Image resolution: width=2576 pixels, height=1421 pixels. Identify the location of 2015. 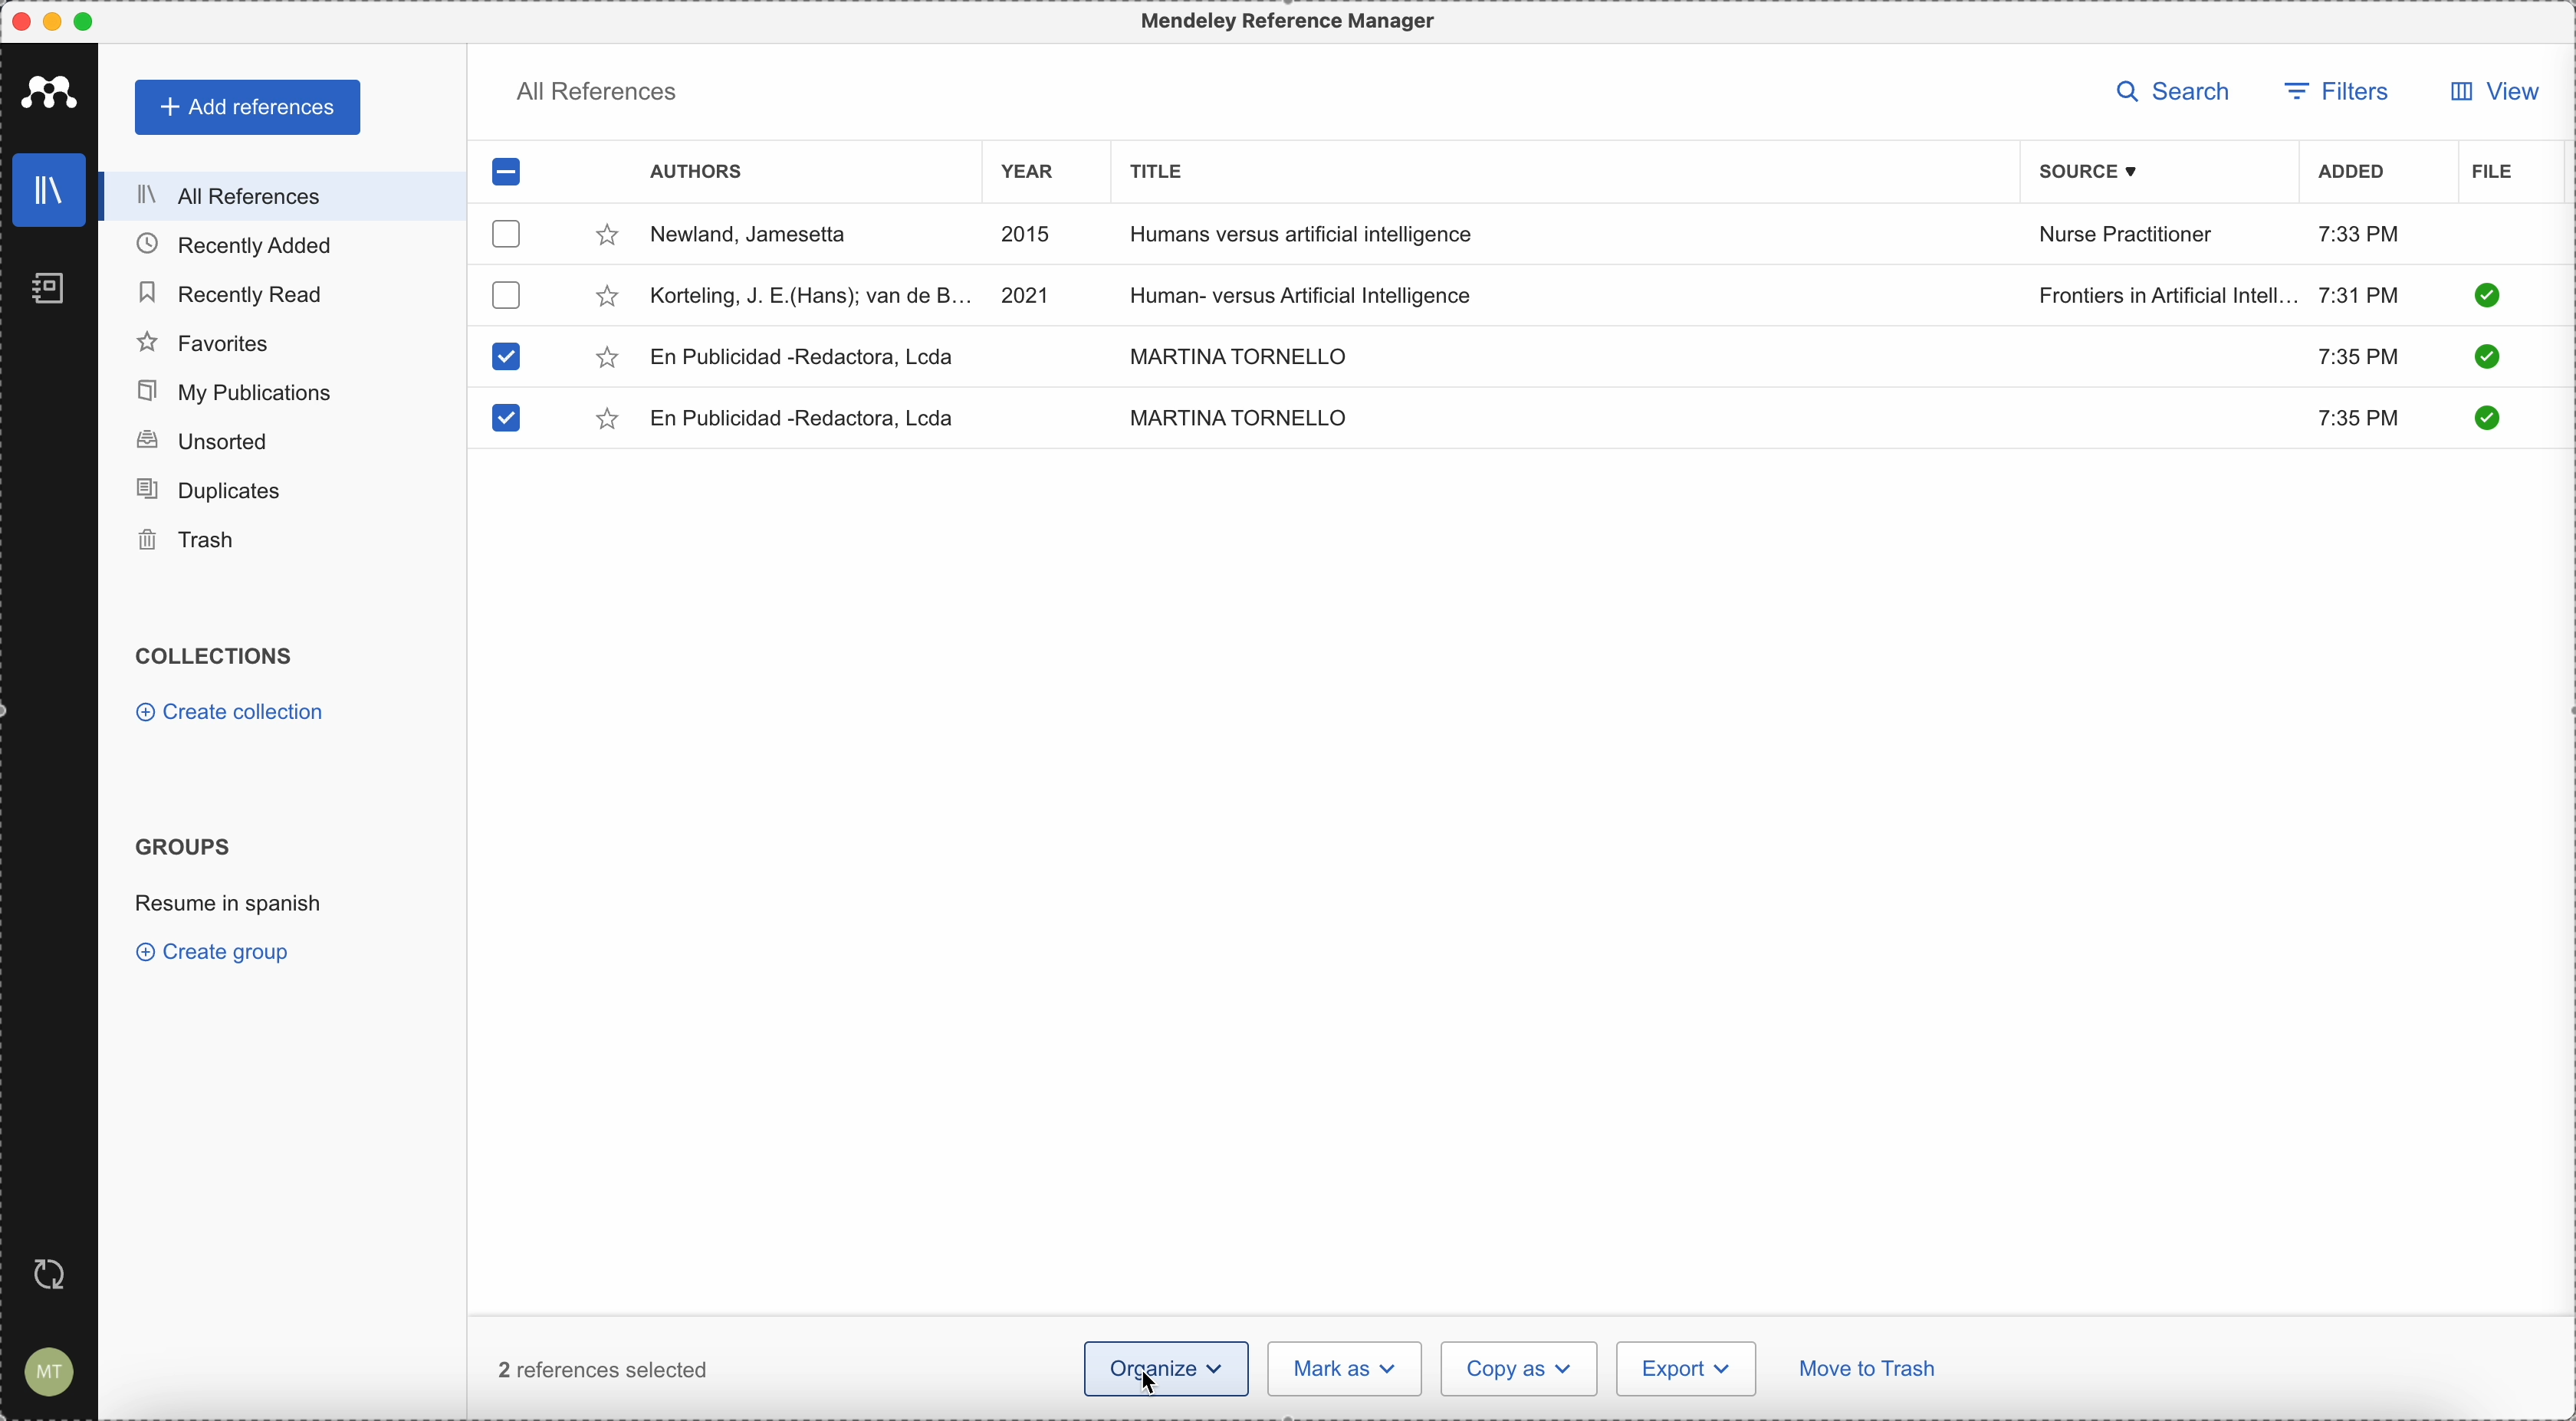
(1031, 236).